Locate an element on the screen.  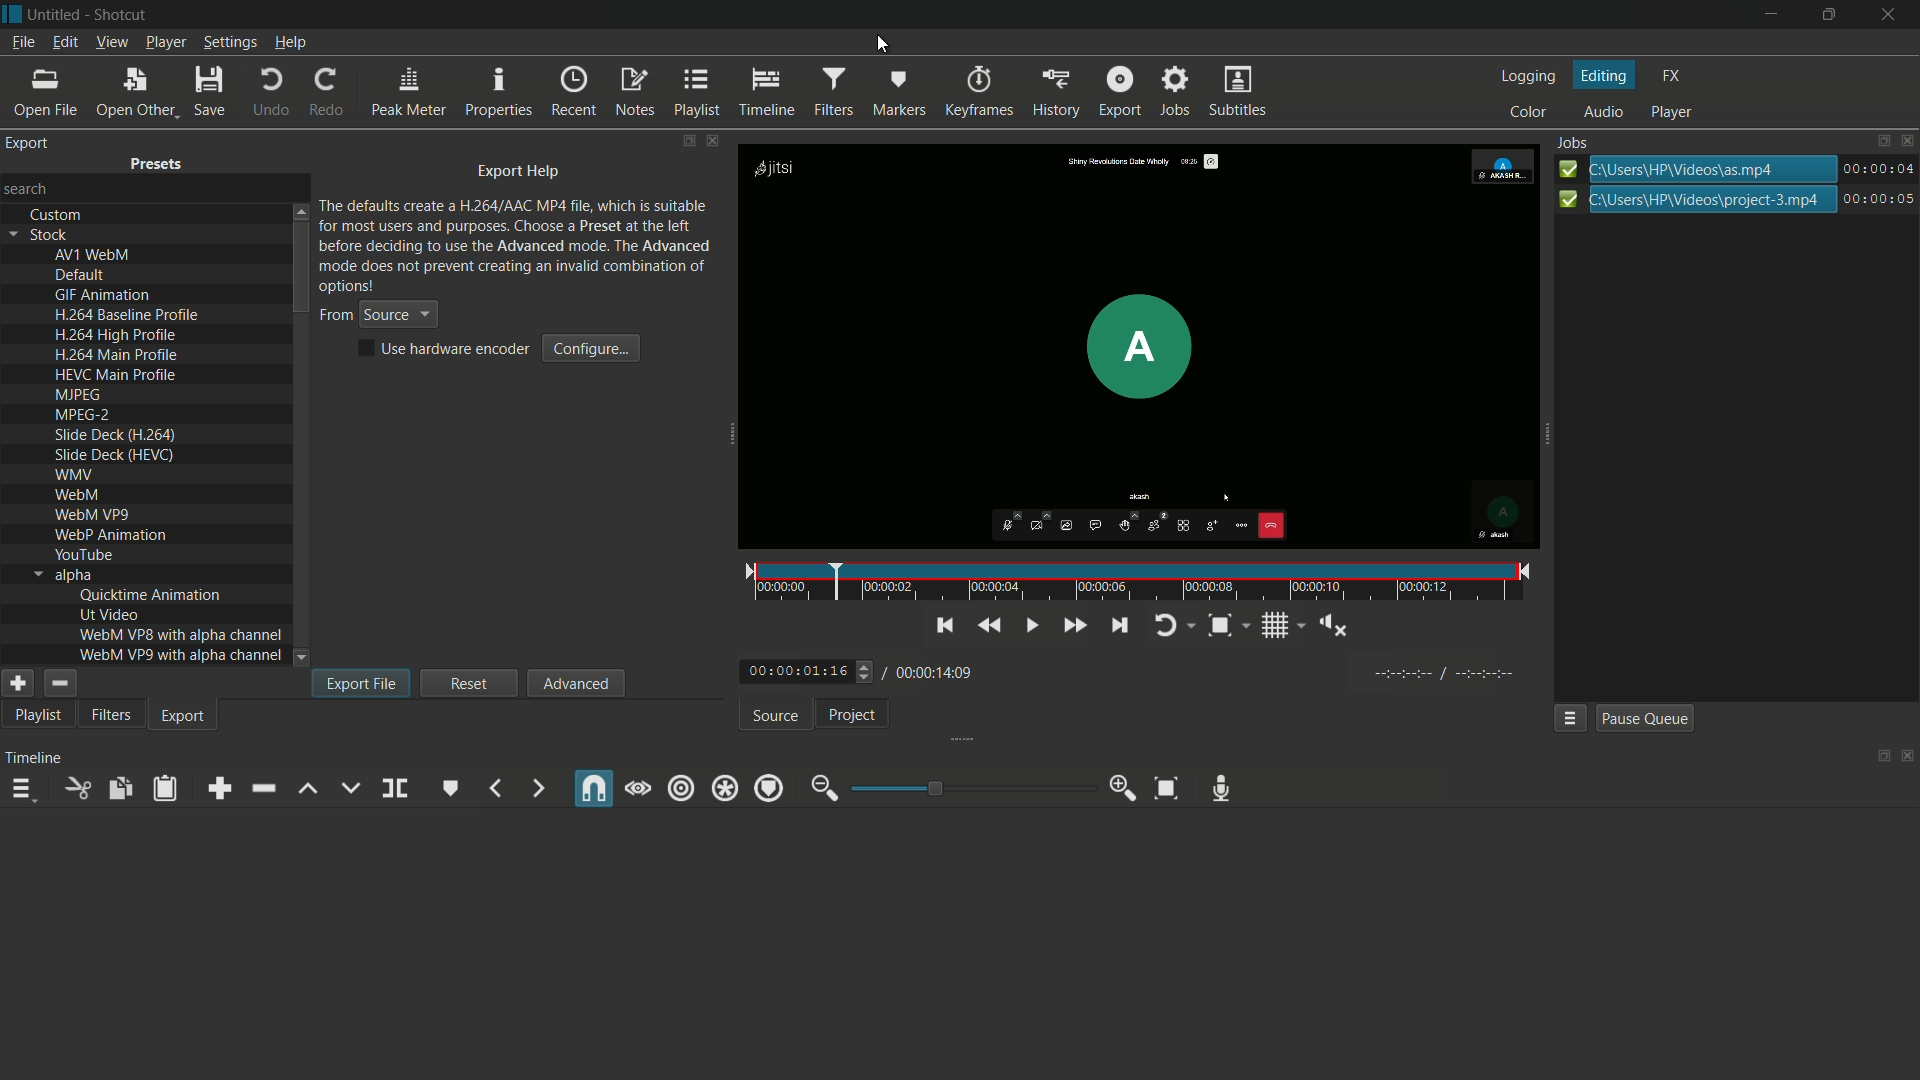
append is located at coordinates (215, 788).